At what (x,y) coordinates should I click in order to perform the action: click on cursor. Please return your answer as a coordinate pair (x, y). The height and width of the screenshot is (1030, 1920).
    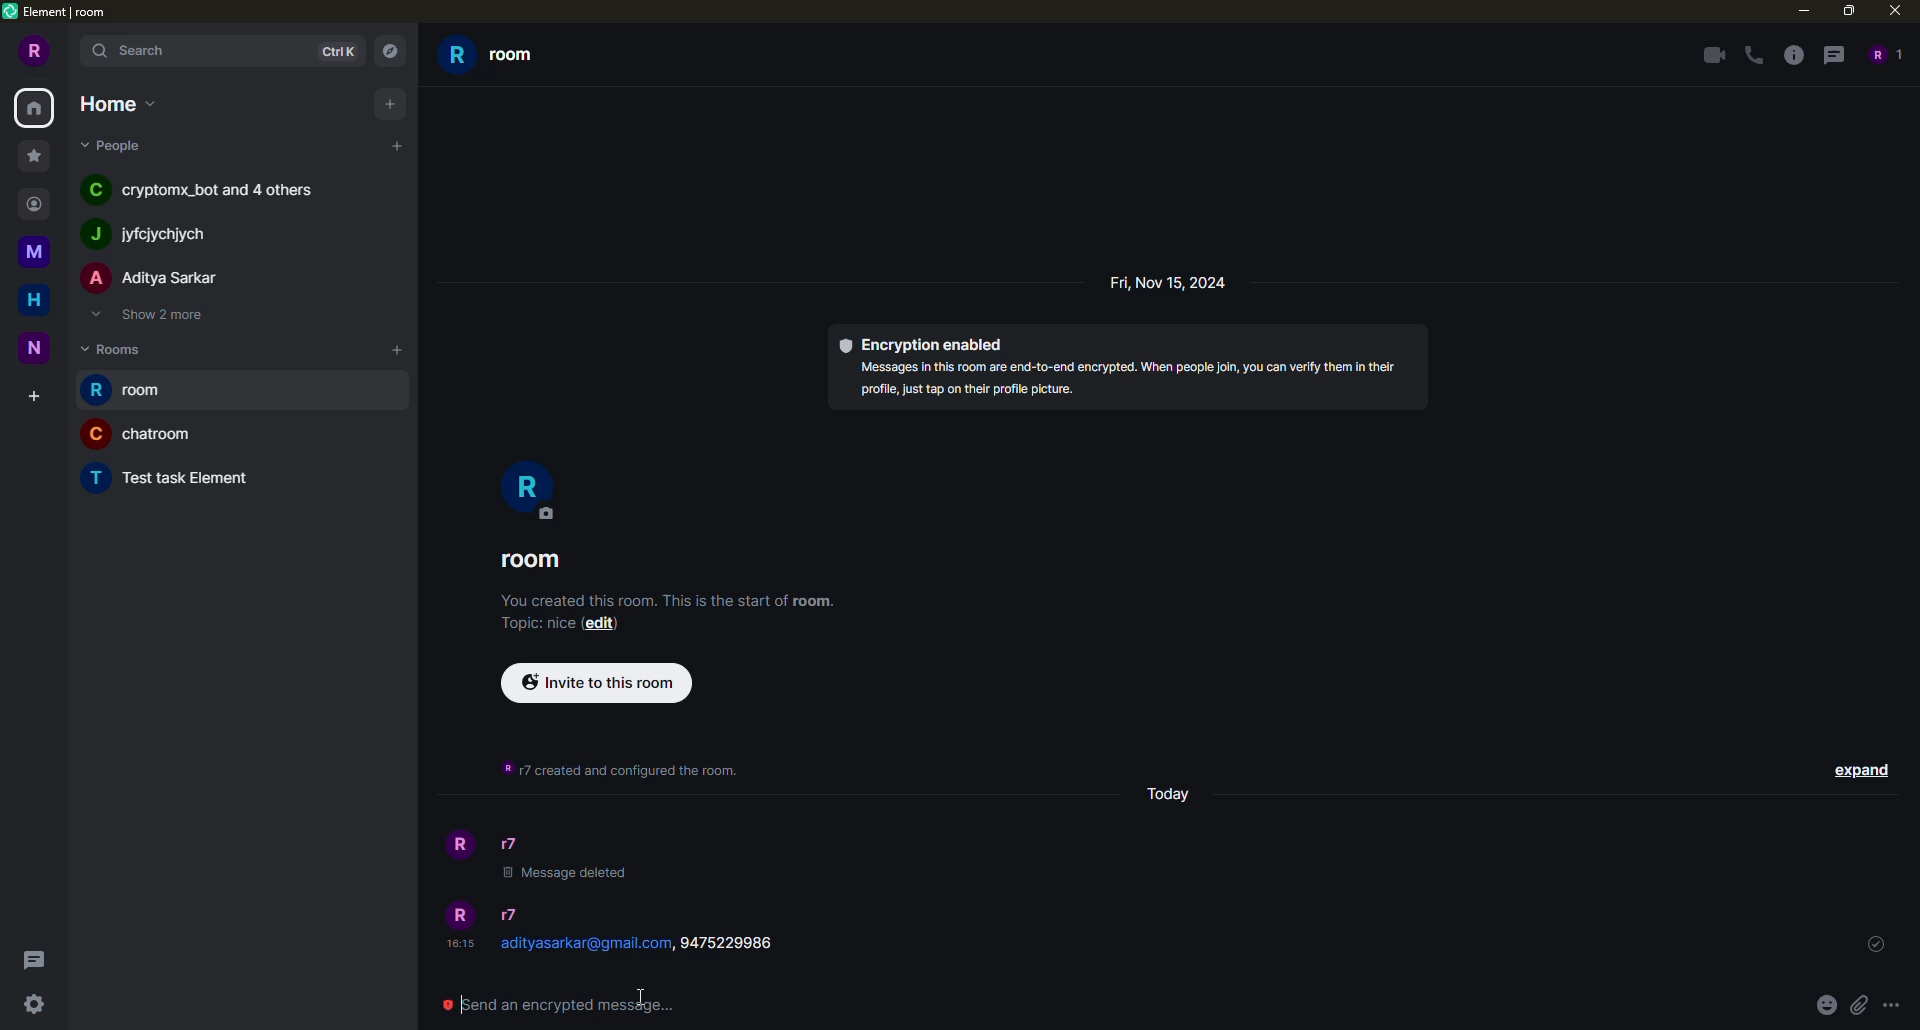
    Looking at the image, I should click on (640, 998).